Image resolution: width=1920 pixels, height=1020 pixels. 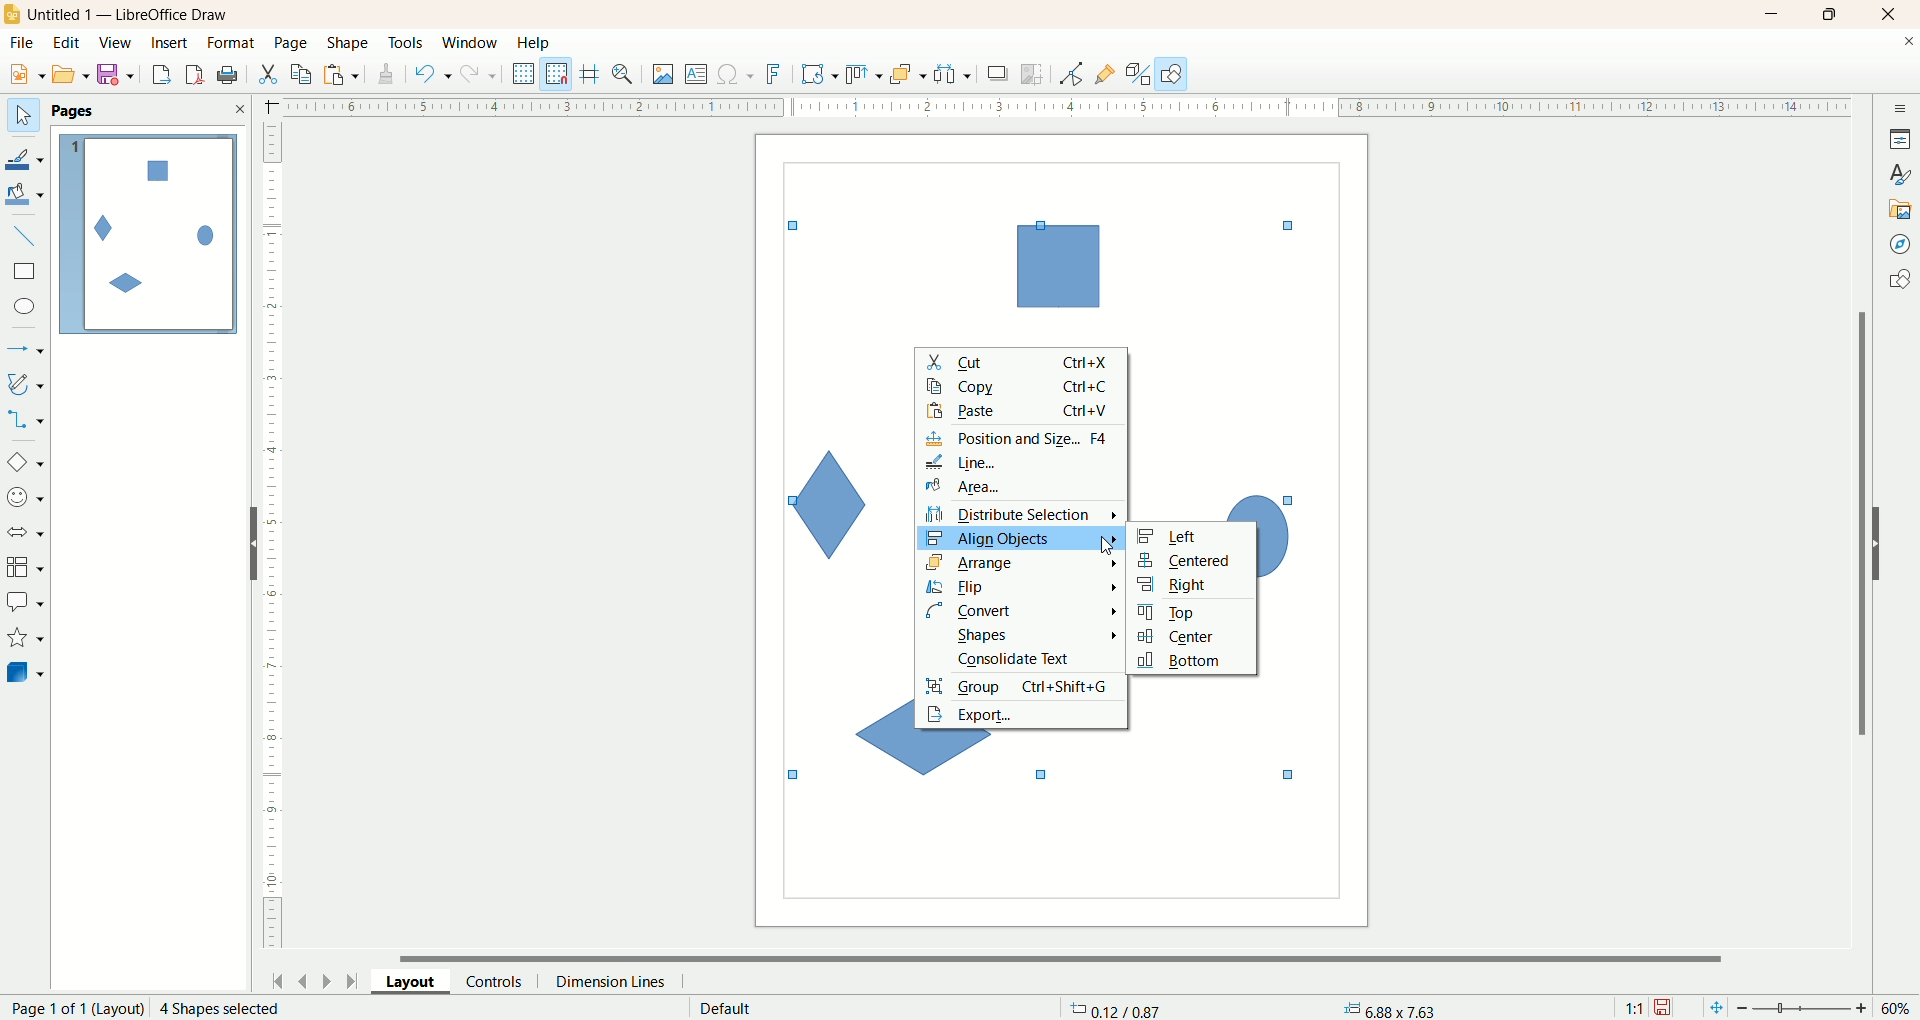 I want to click on zoom percent, so click(x=1898, y=1008).